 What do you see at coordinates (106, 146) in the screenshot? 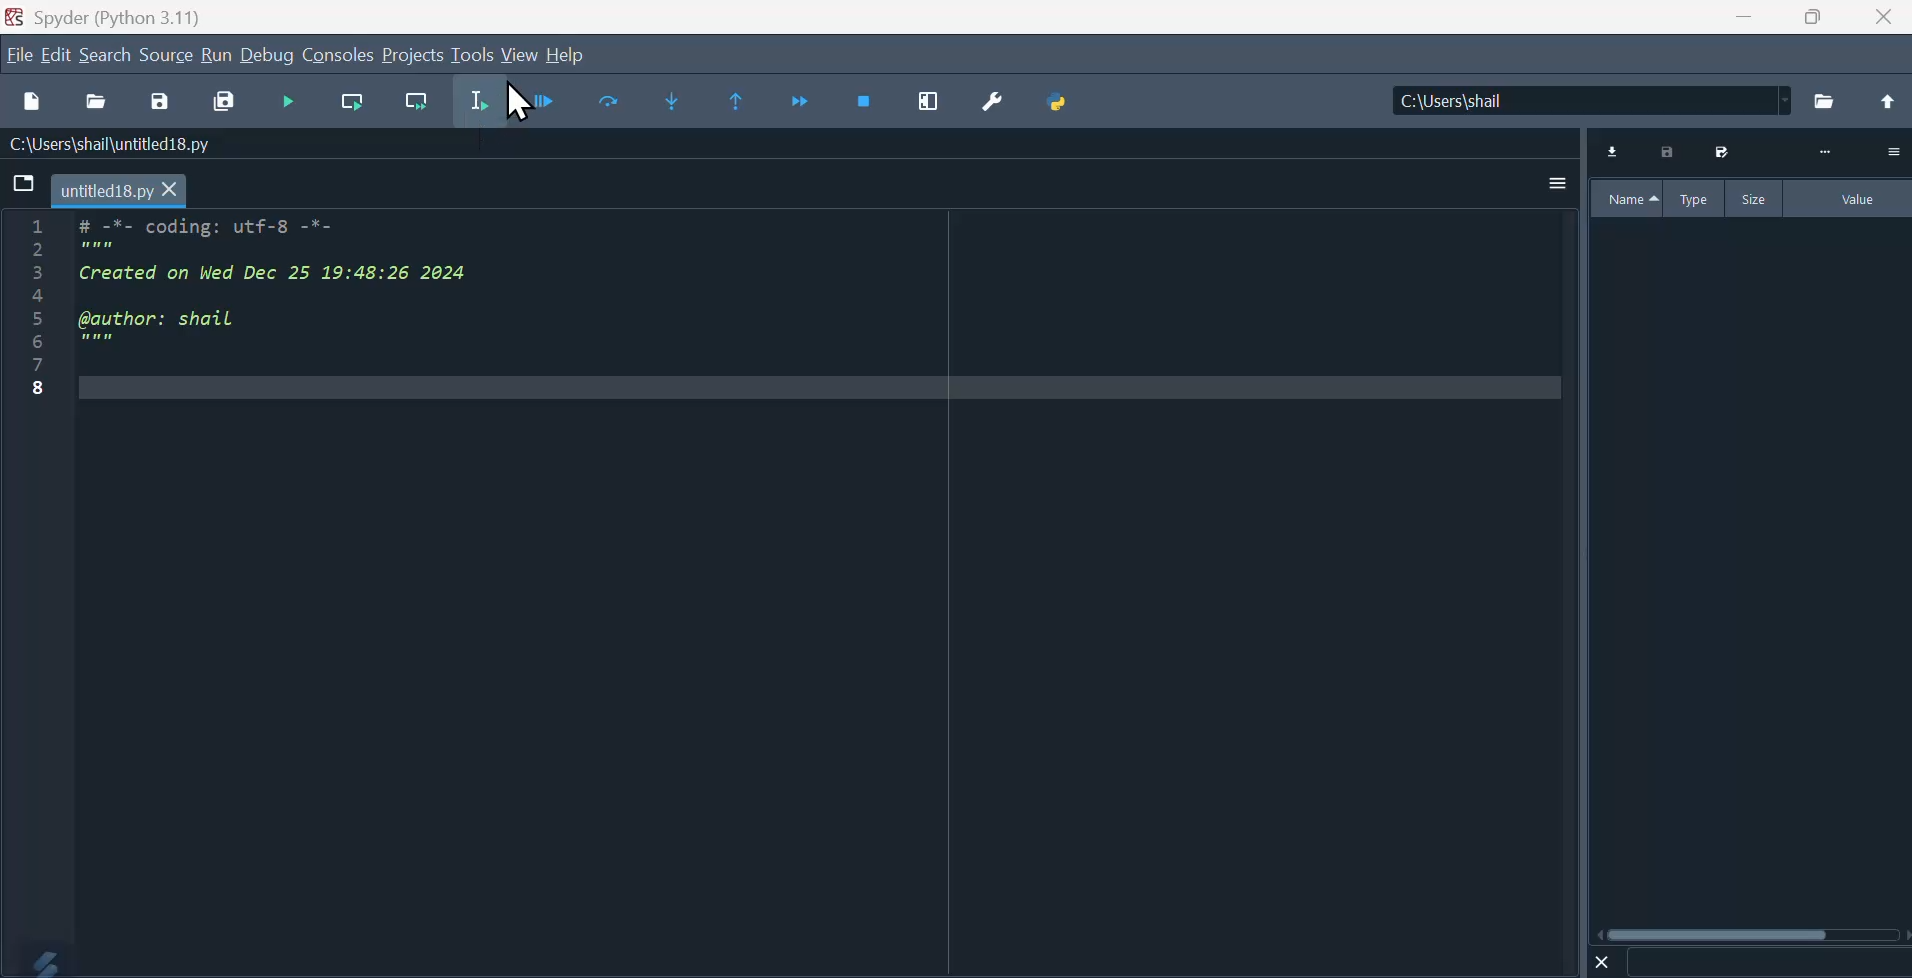
I see `C:\Users\shail\untitled18.py` at bounding box center [106, 146].